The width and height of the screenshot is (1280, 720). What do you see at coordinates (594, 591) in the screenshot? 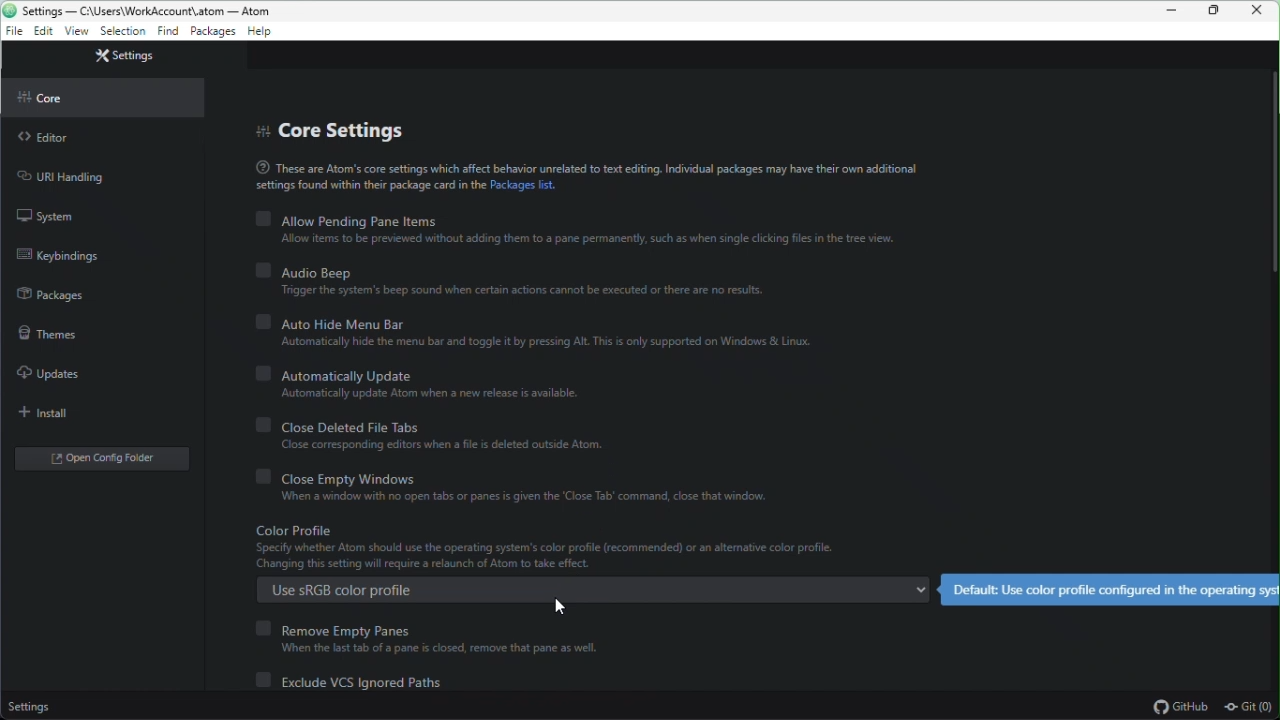
I see `use srgb color profile` at bounding box center [594, 591].